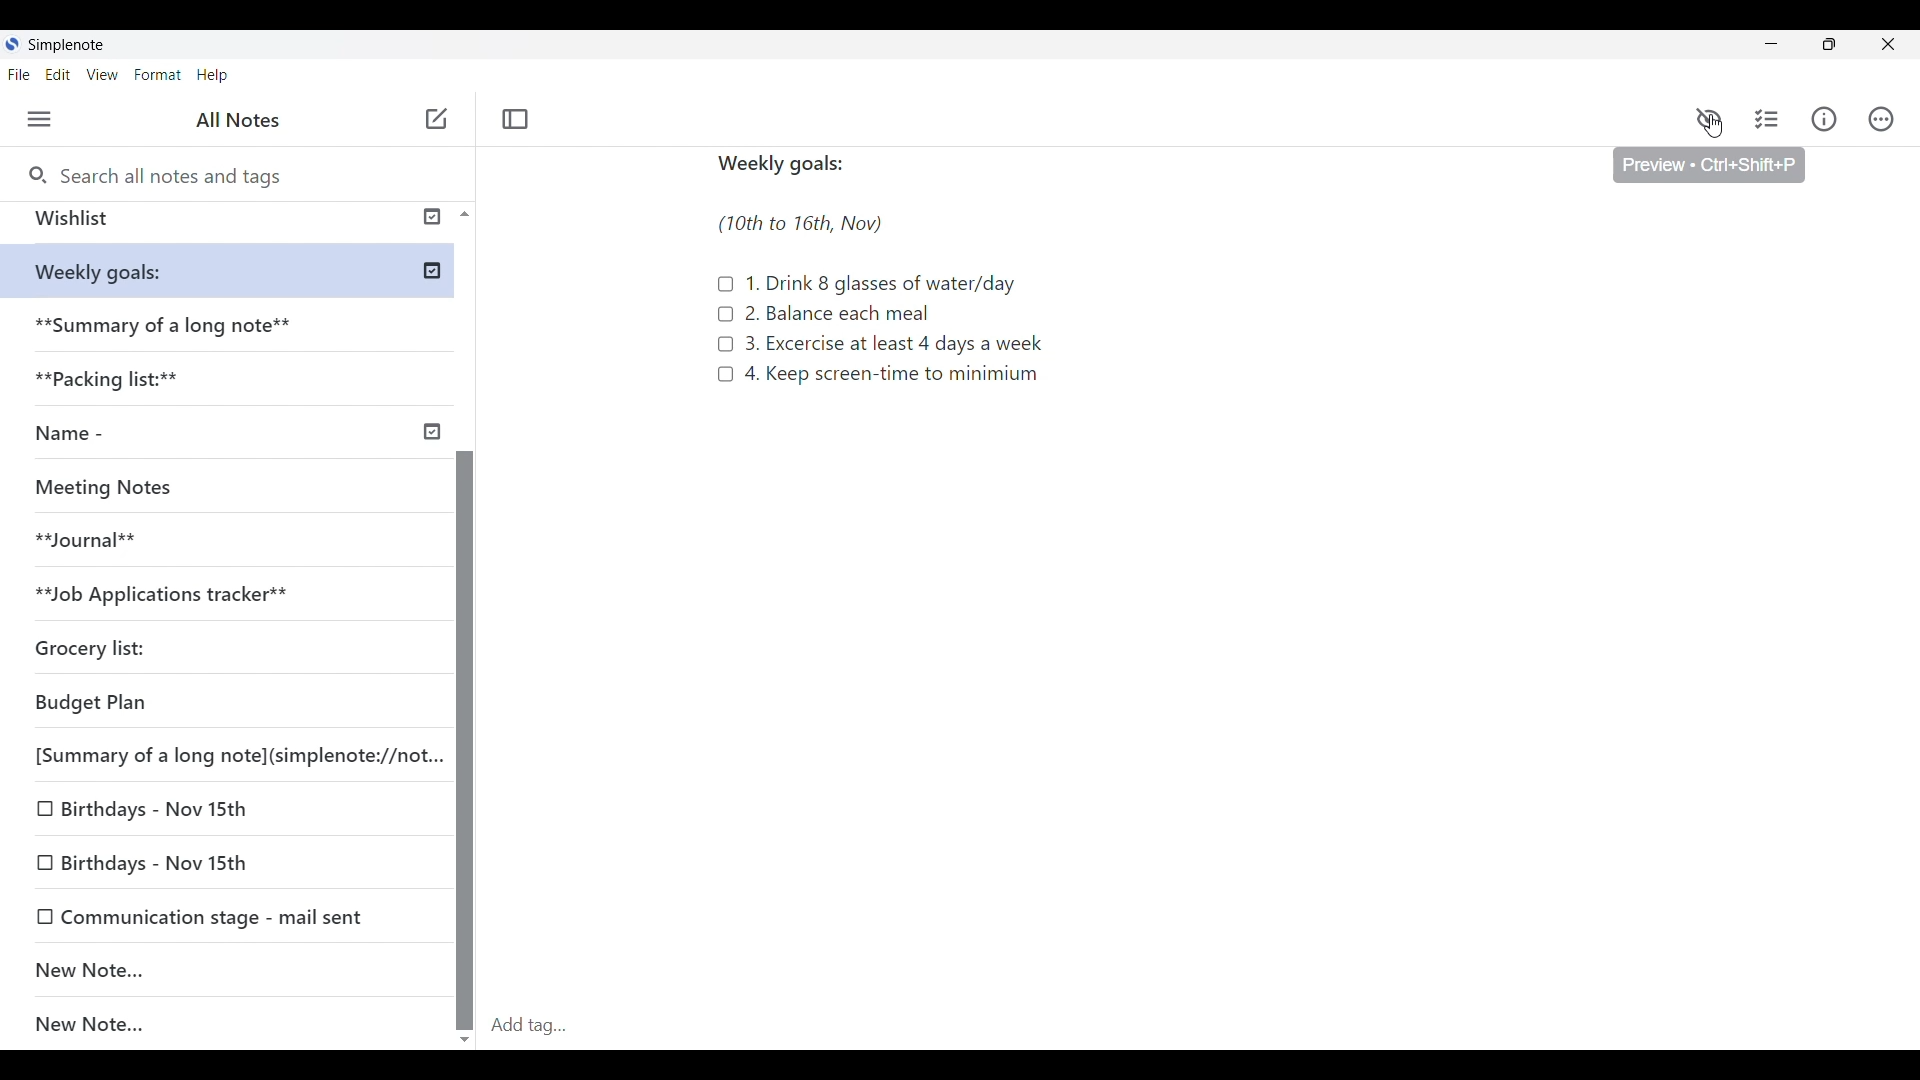 The height and width of the screenshot is (1080, 1920). What do you see at coordinates (171, 173) in the screenshot?
I see `Search all notes and tags` at bounding box center [171, 173].